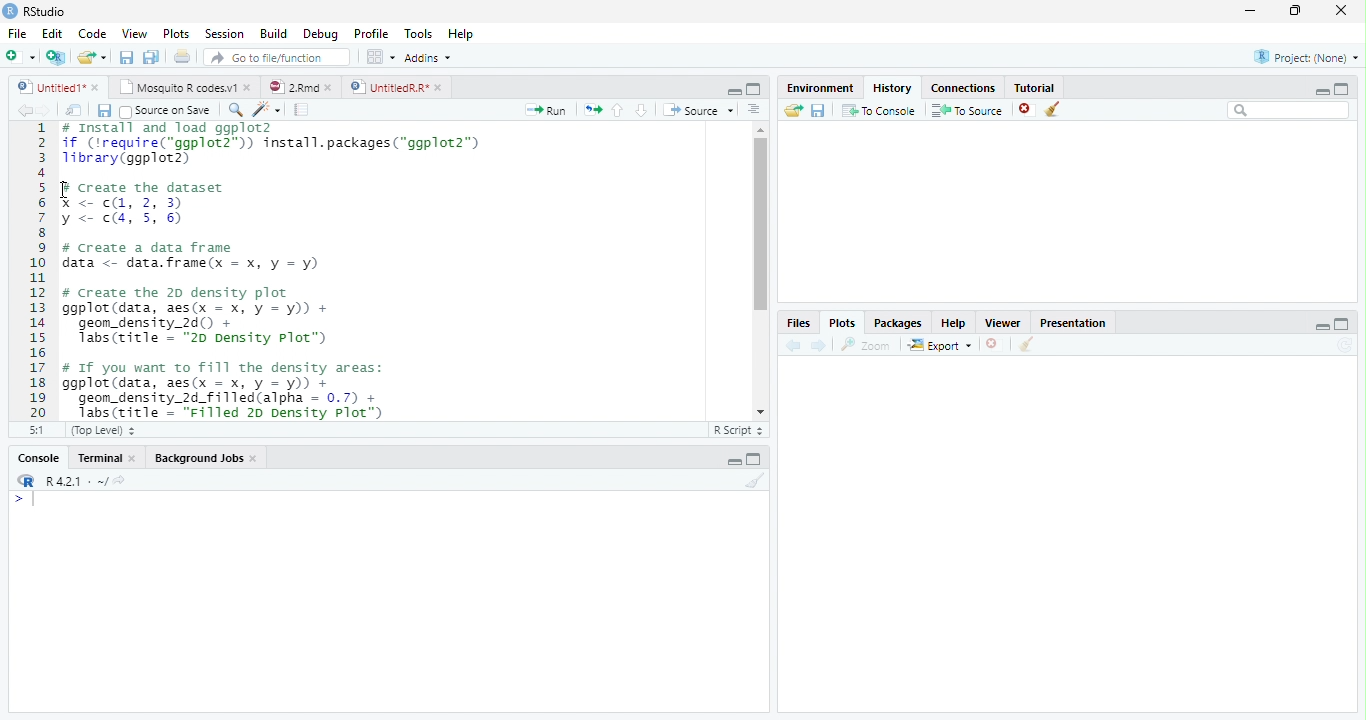 Image resolution: width=1366 pixels, height=720 pixels. Describe the element at coordinates (34, 12) in the screenshot. I see `' RStudio` at that location.